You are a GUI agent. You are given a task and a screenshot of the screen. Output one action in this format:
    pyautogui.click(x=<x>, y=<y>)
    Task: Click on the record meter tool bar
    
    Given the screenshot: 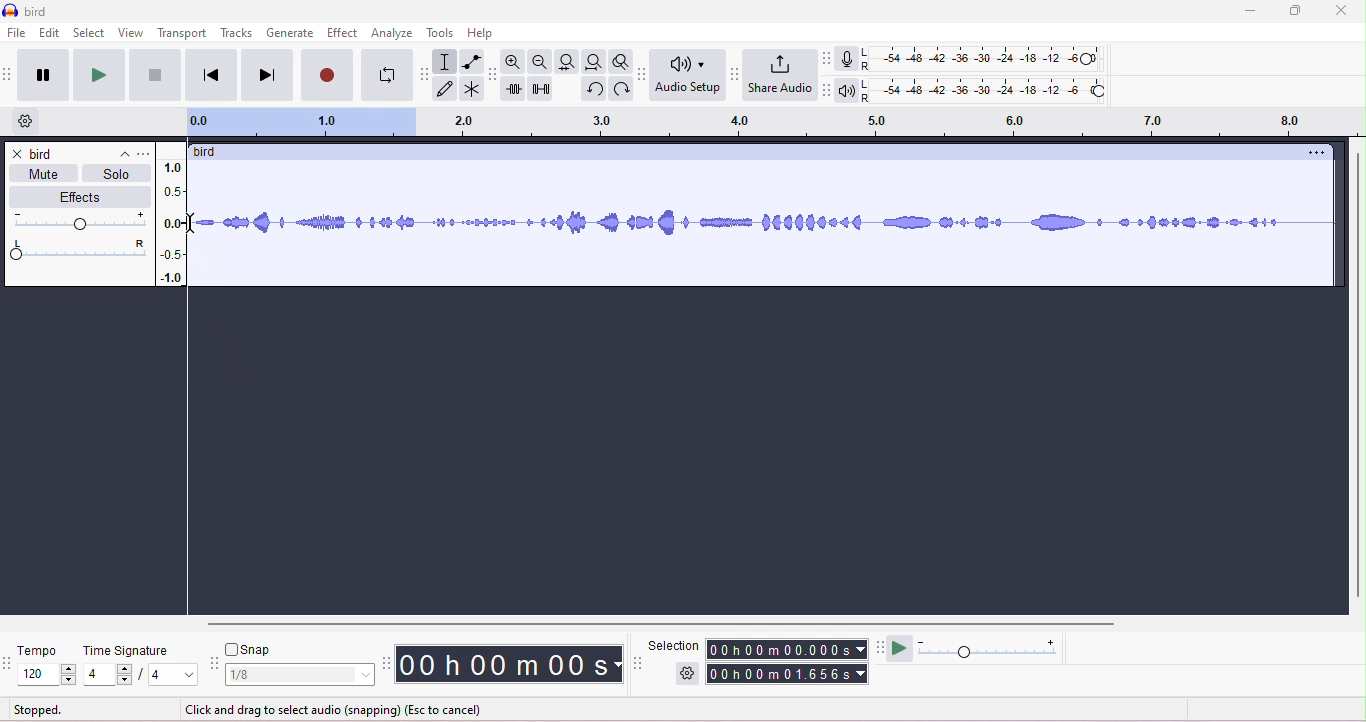 What is the action you would take?
    pyautogui.click(x=830, y=59)
    